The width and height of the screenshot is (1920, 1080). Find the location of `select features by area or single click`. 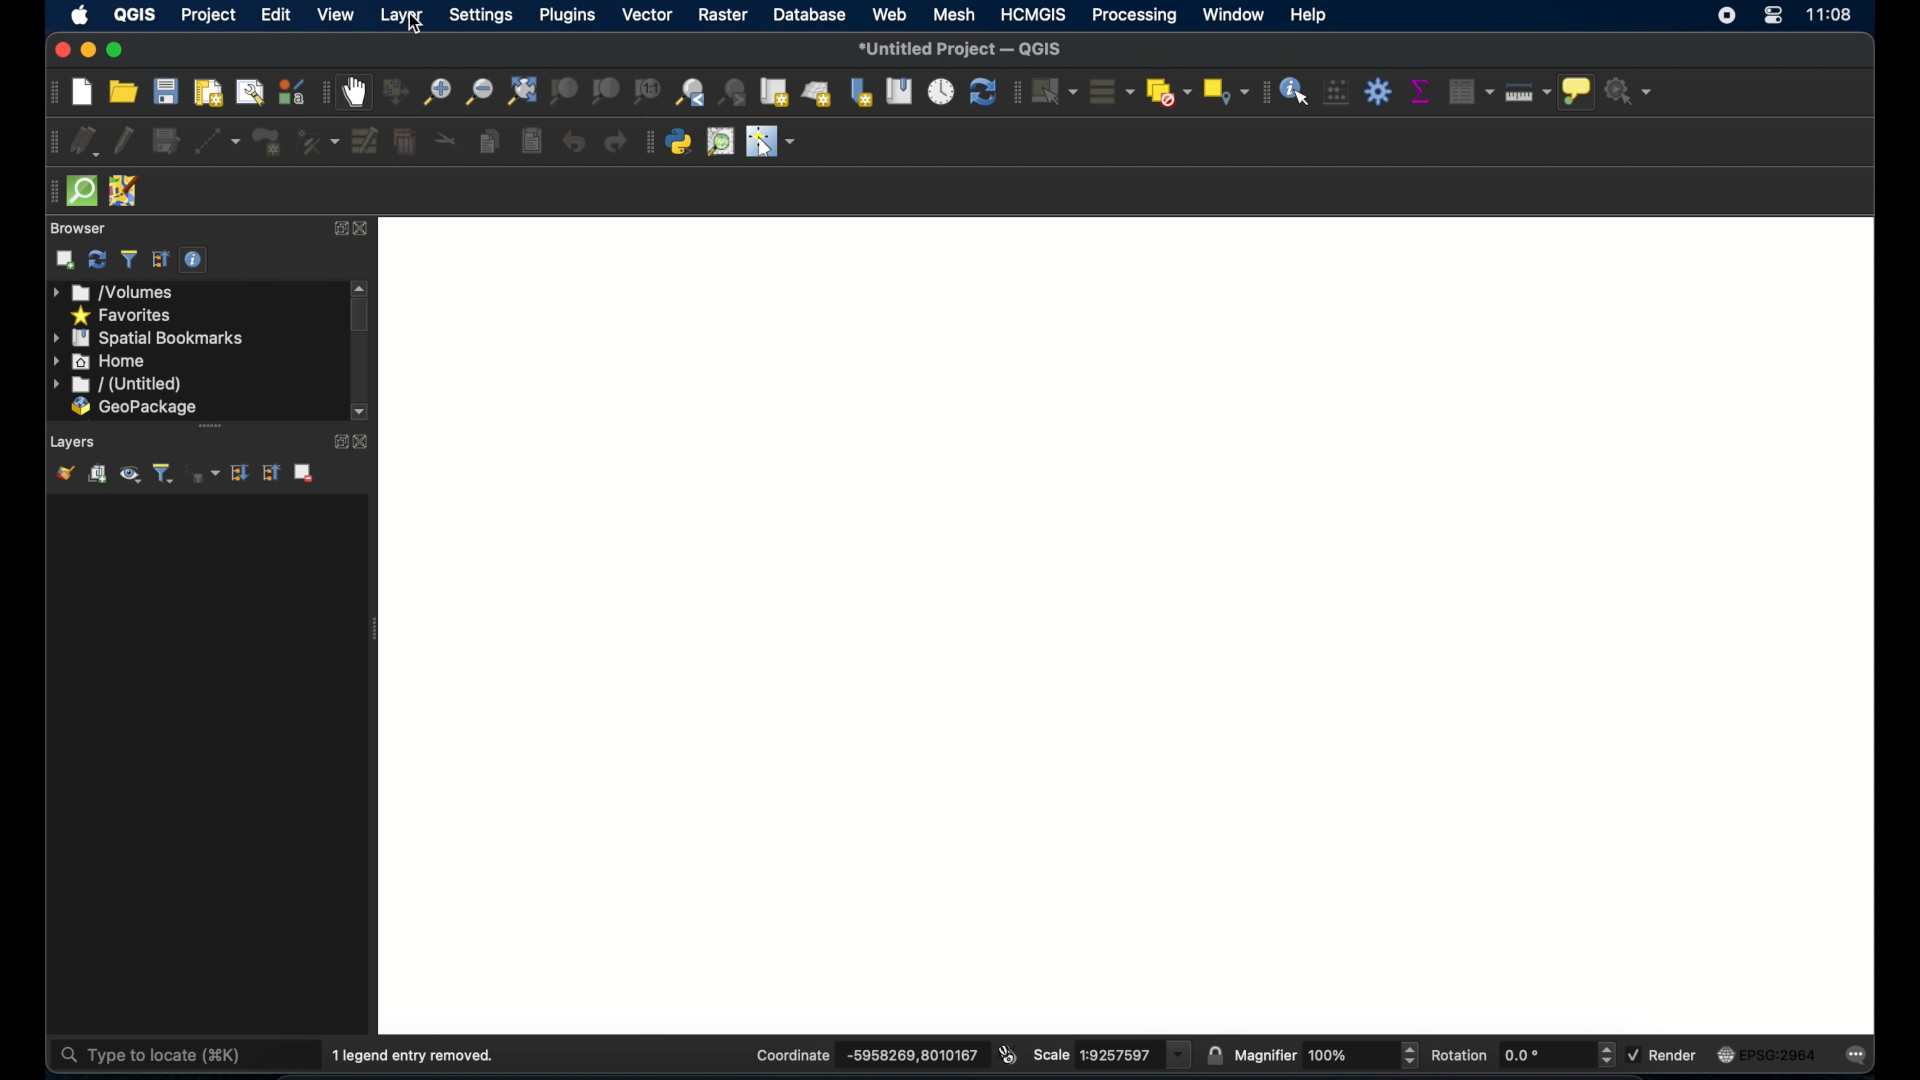

select features by area or single click is located at coordinates (1053, 90).